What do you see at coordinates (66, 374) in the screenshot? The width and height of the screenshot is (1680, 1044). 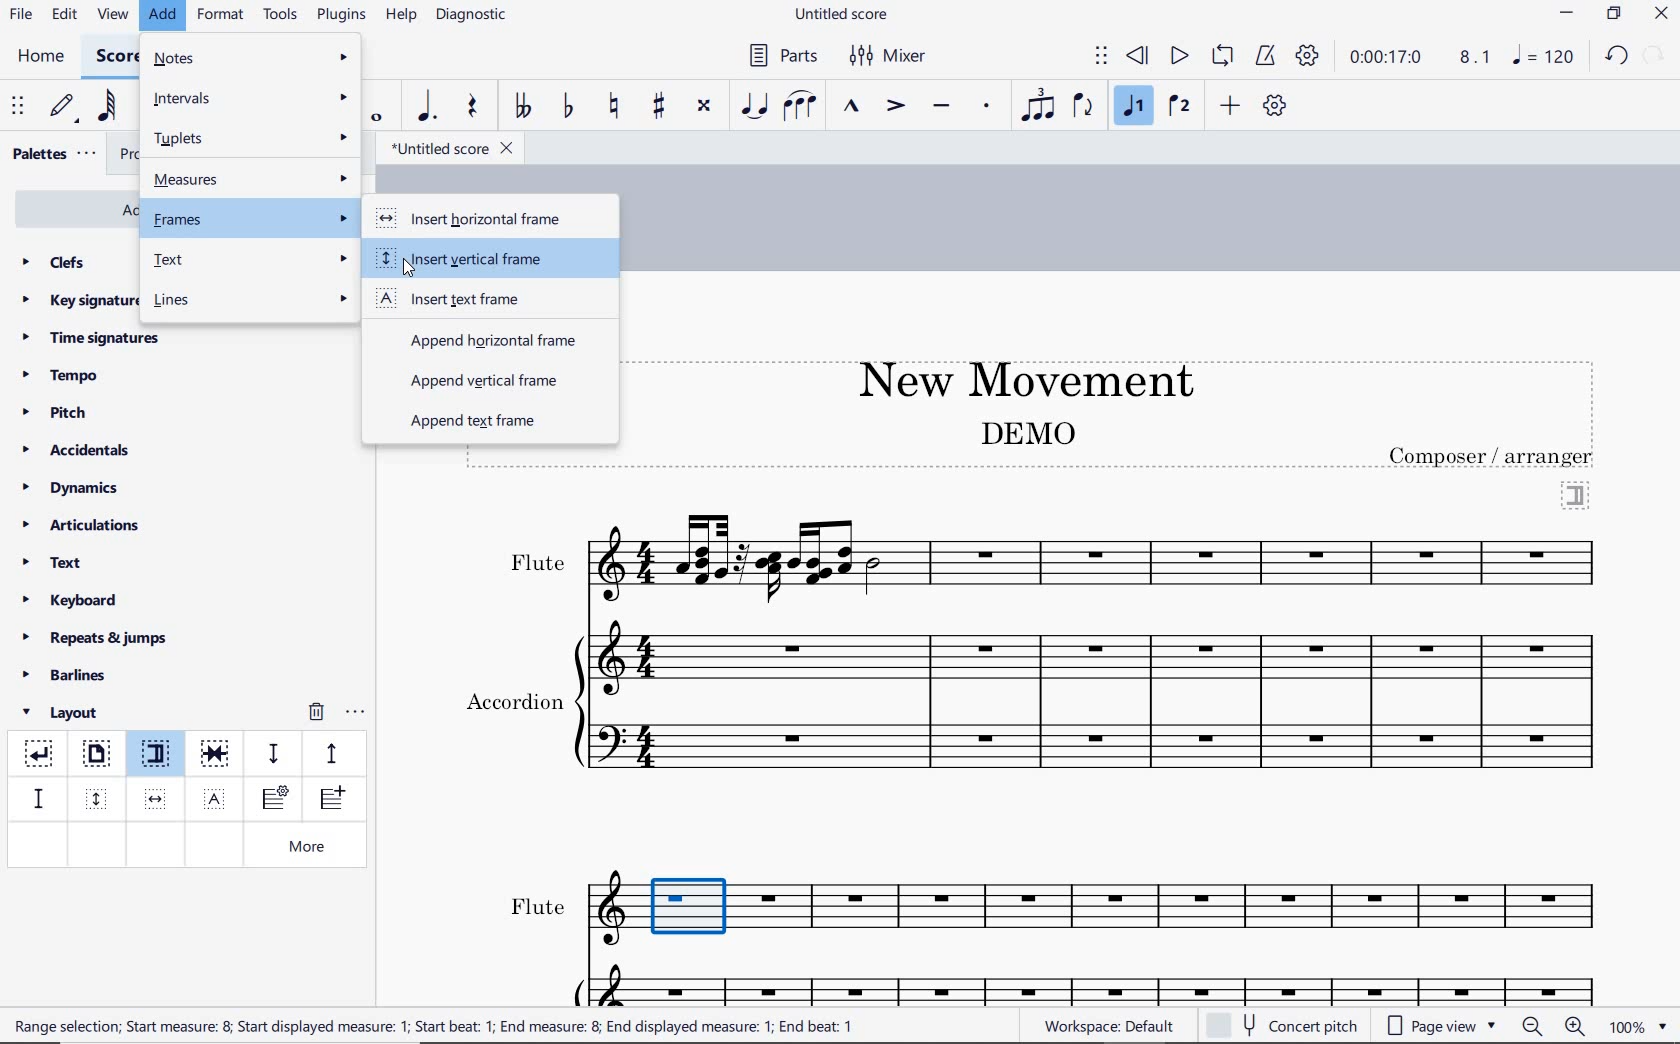 I see `tempo` at bounding box center [66, 374].